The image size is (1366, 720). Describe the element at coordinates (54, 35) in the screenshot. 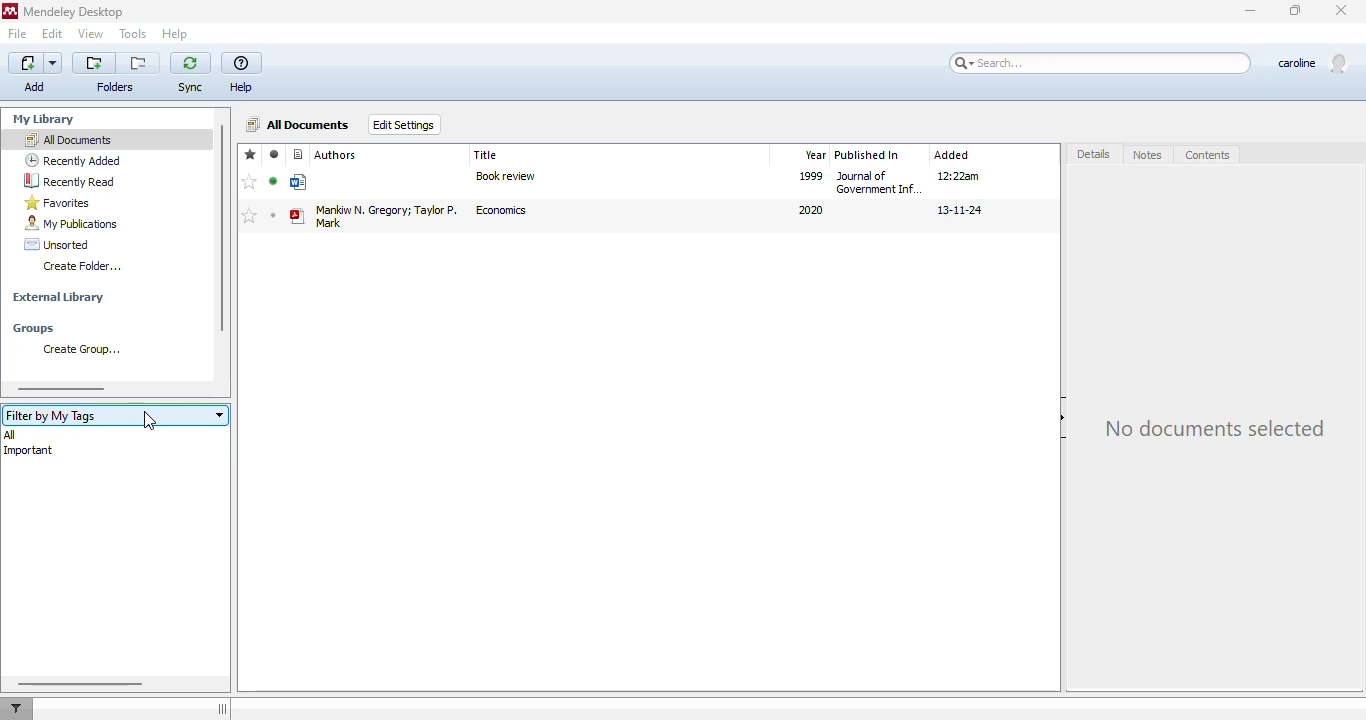

I see `edit` at that location.